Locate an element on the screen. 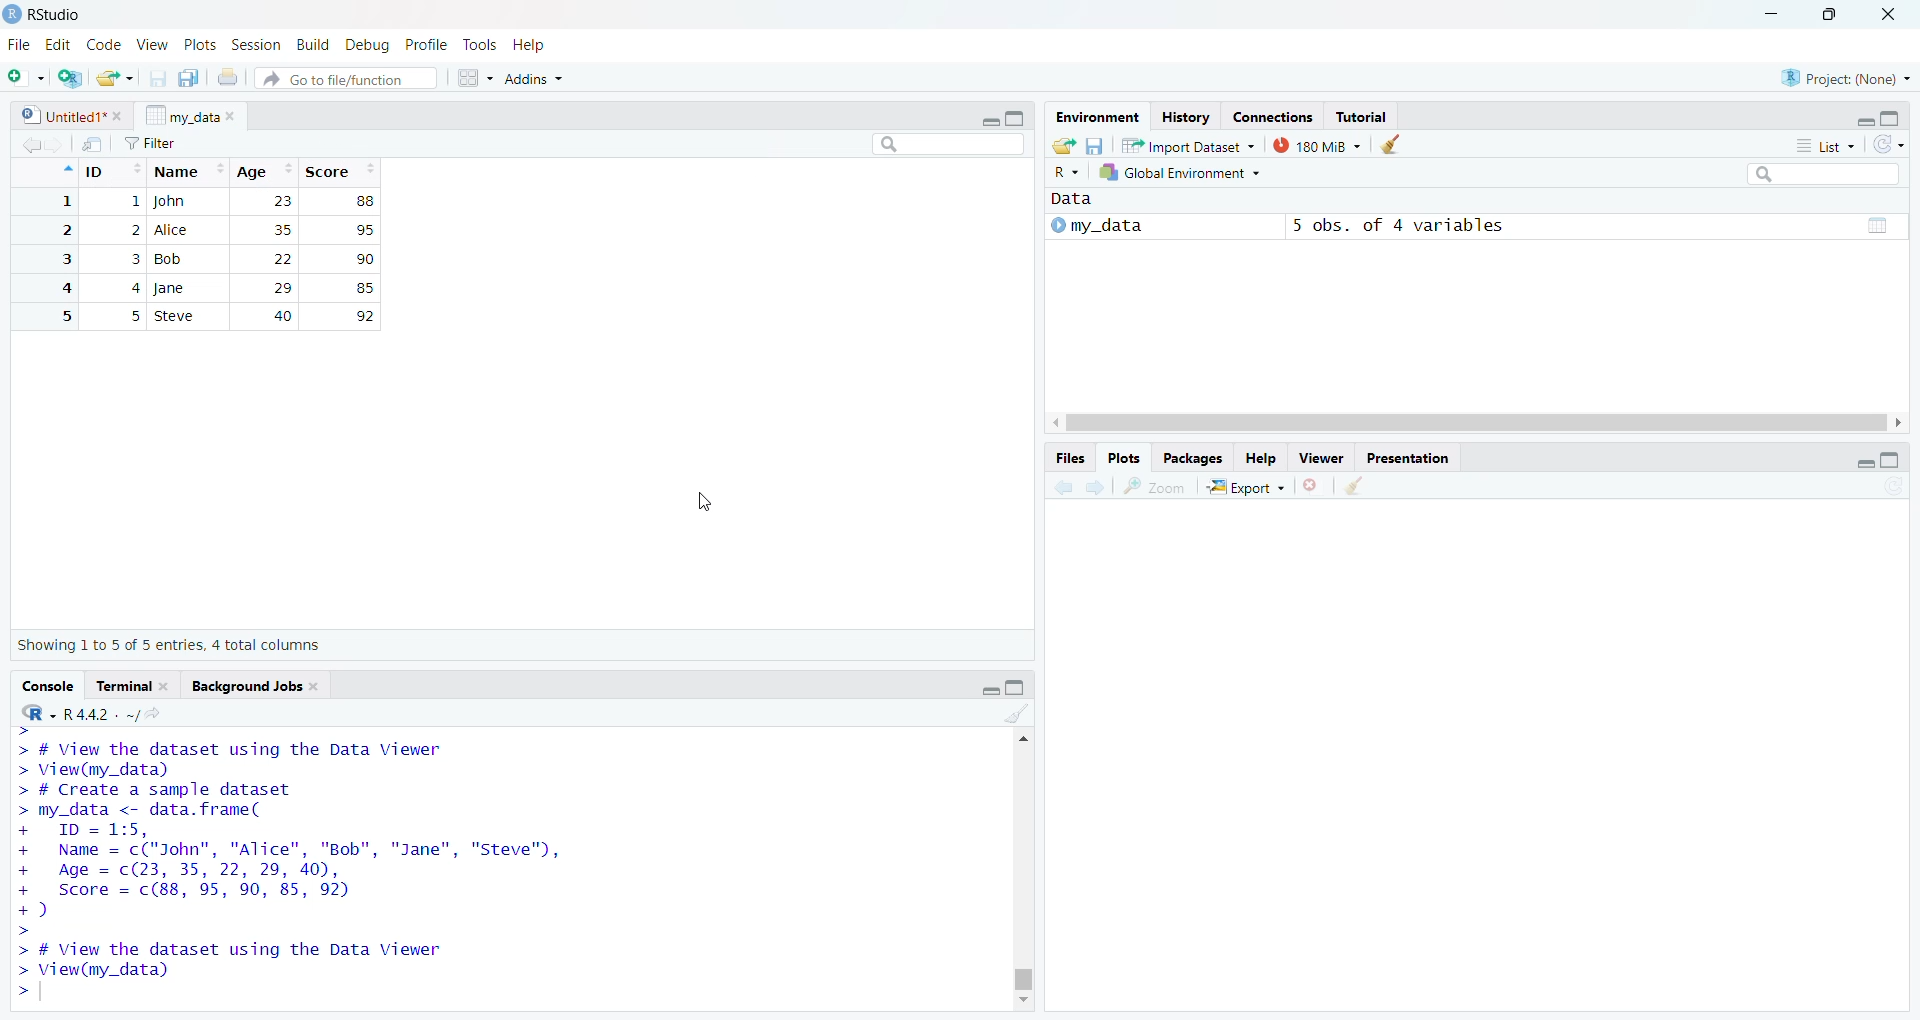 The height and width of the screenshot is (1020, 1920). Showing 1 to 5 of 5 entries, 4 total columns is located at coordinates (169, 646).